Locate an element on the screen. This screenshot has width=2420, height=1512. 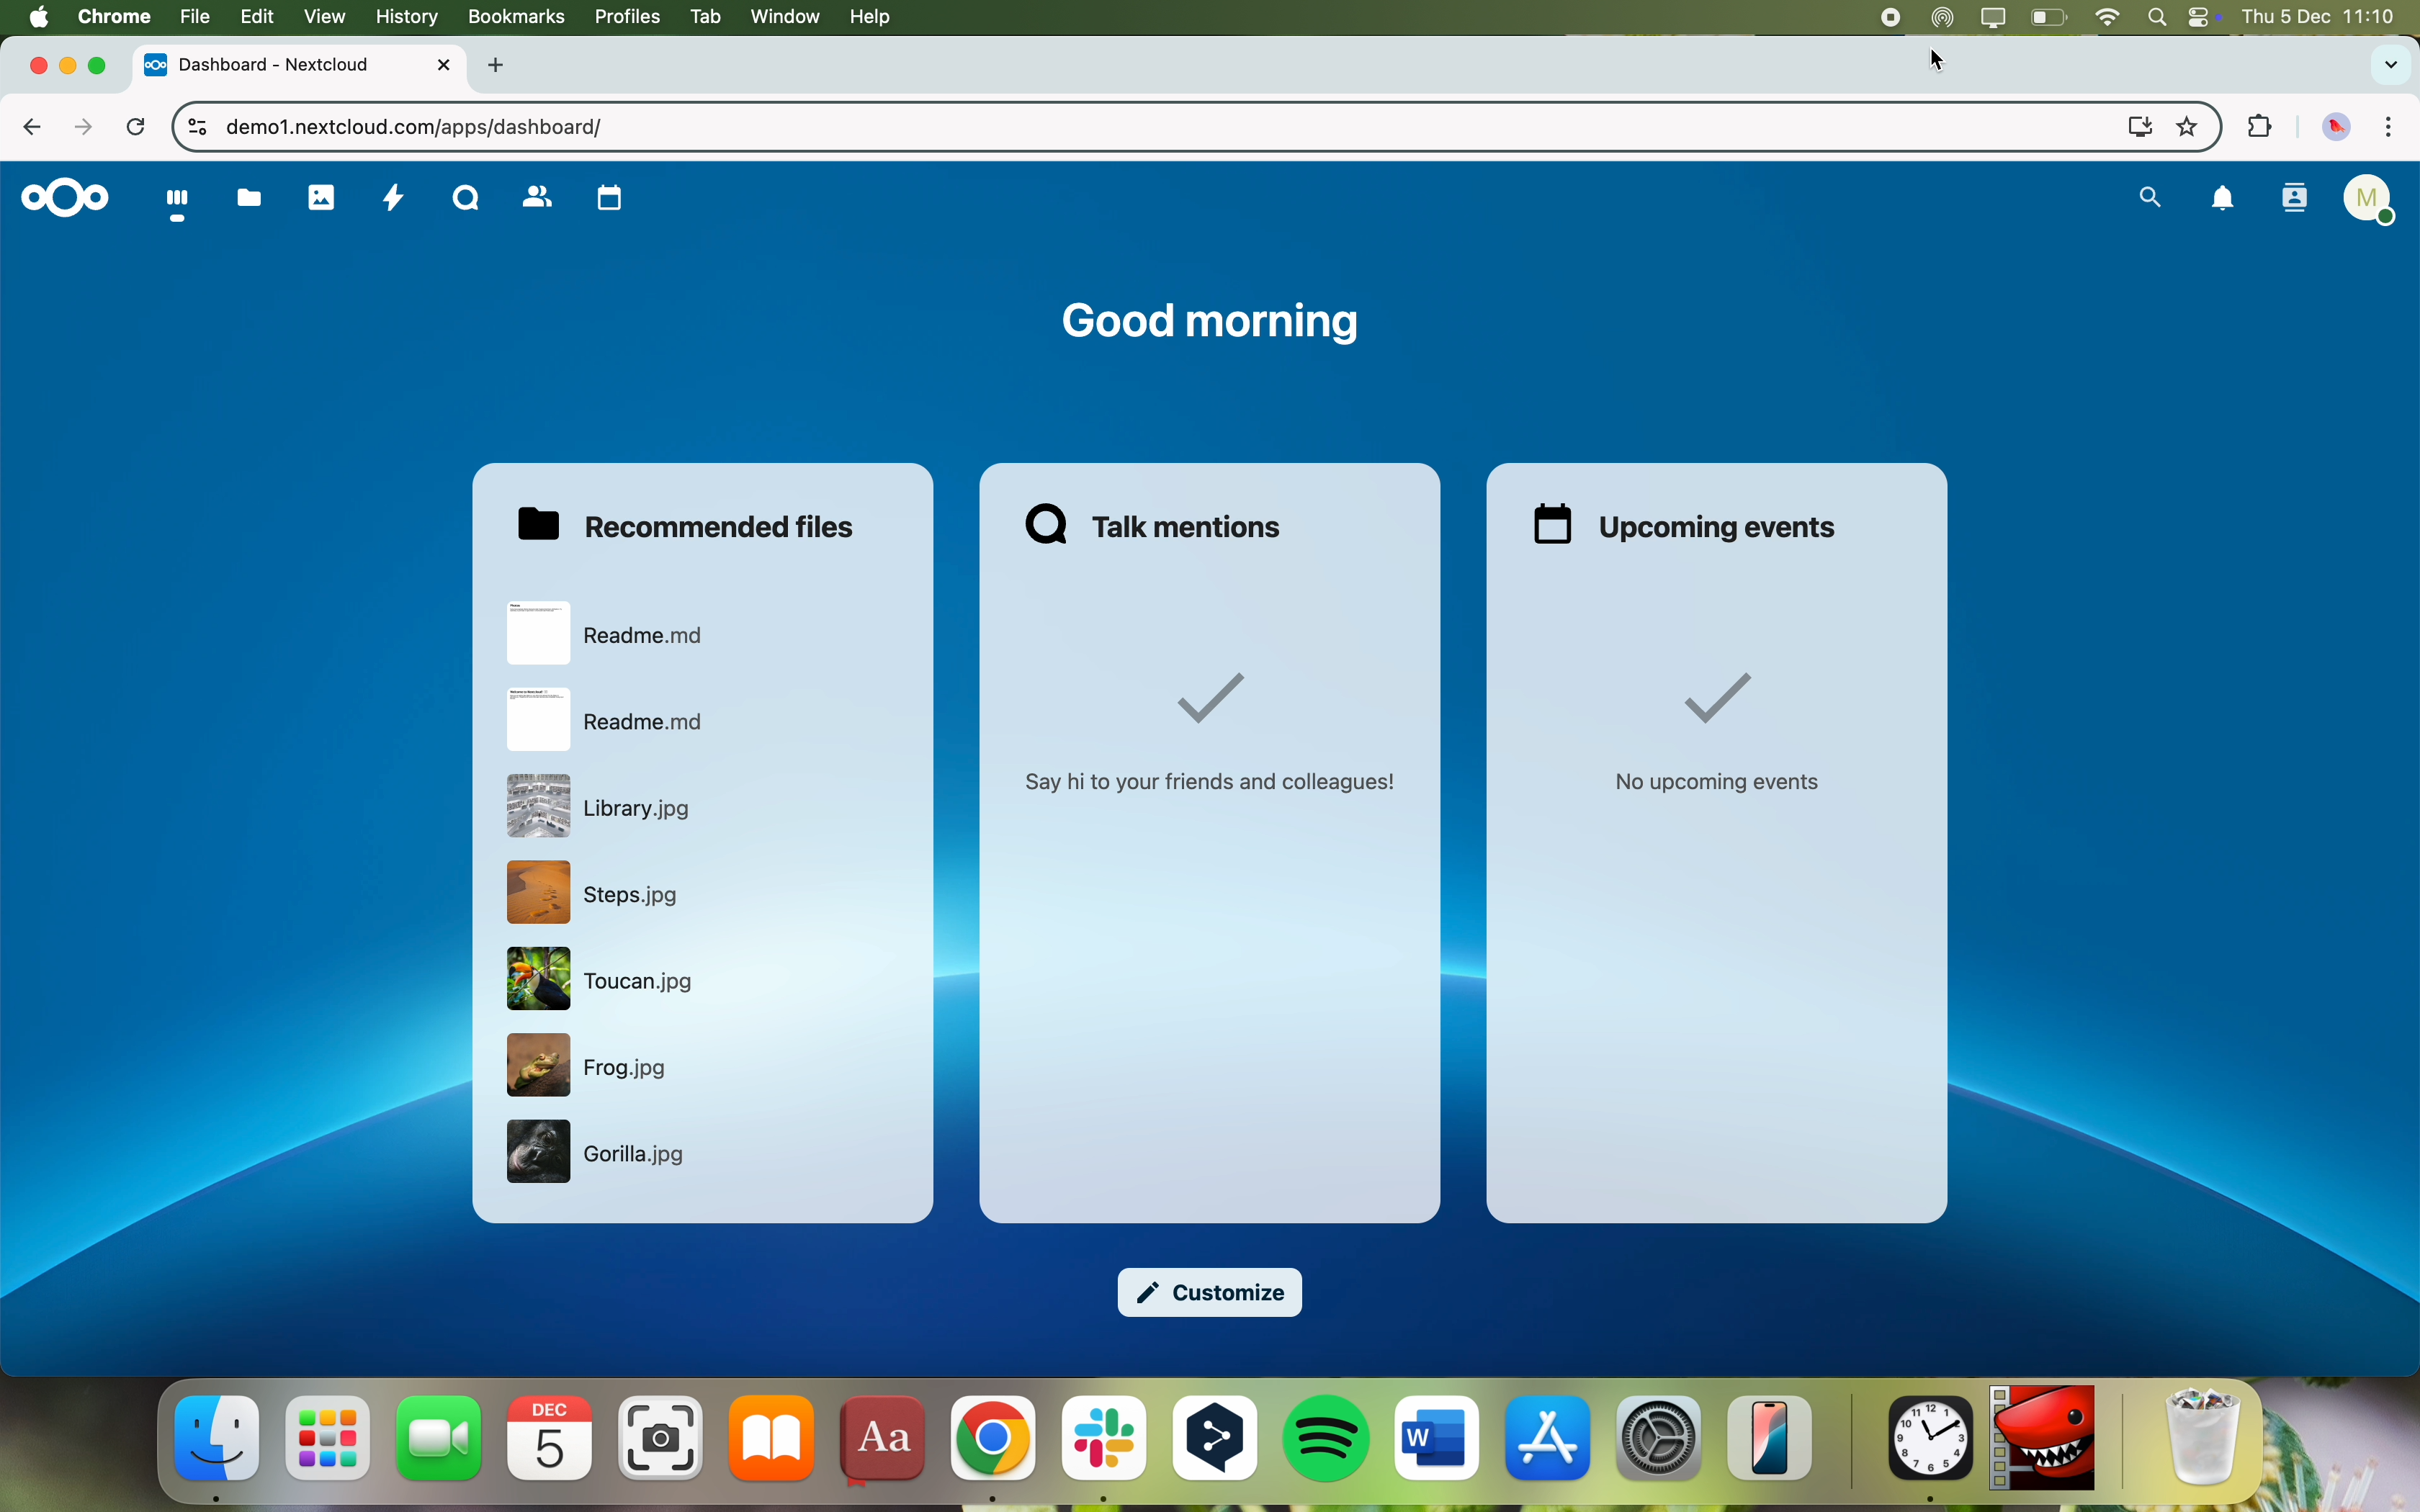
refresh the page is located at coordinates (137, 129).